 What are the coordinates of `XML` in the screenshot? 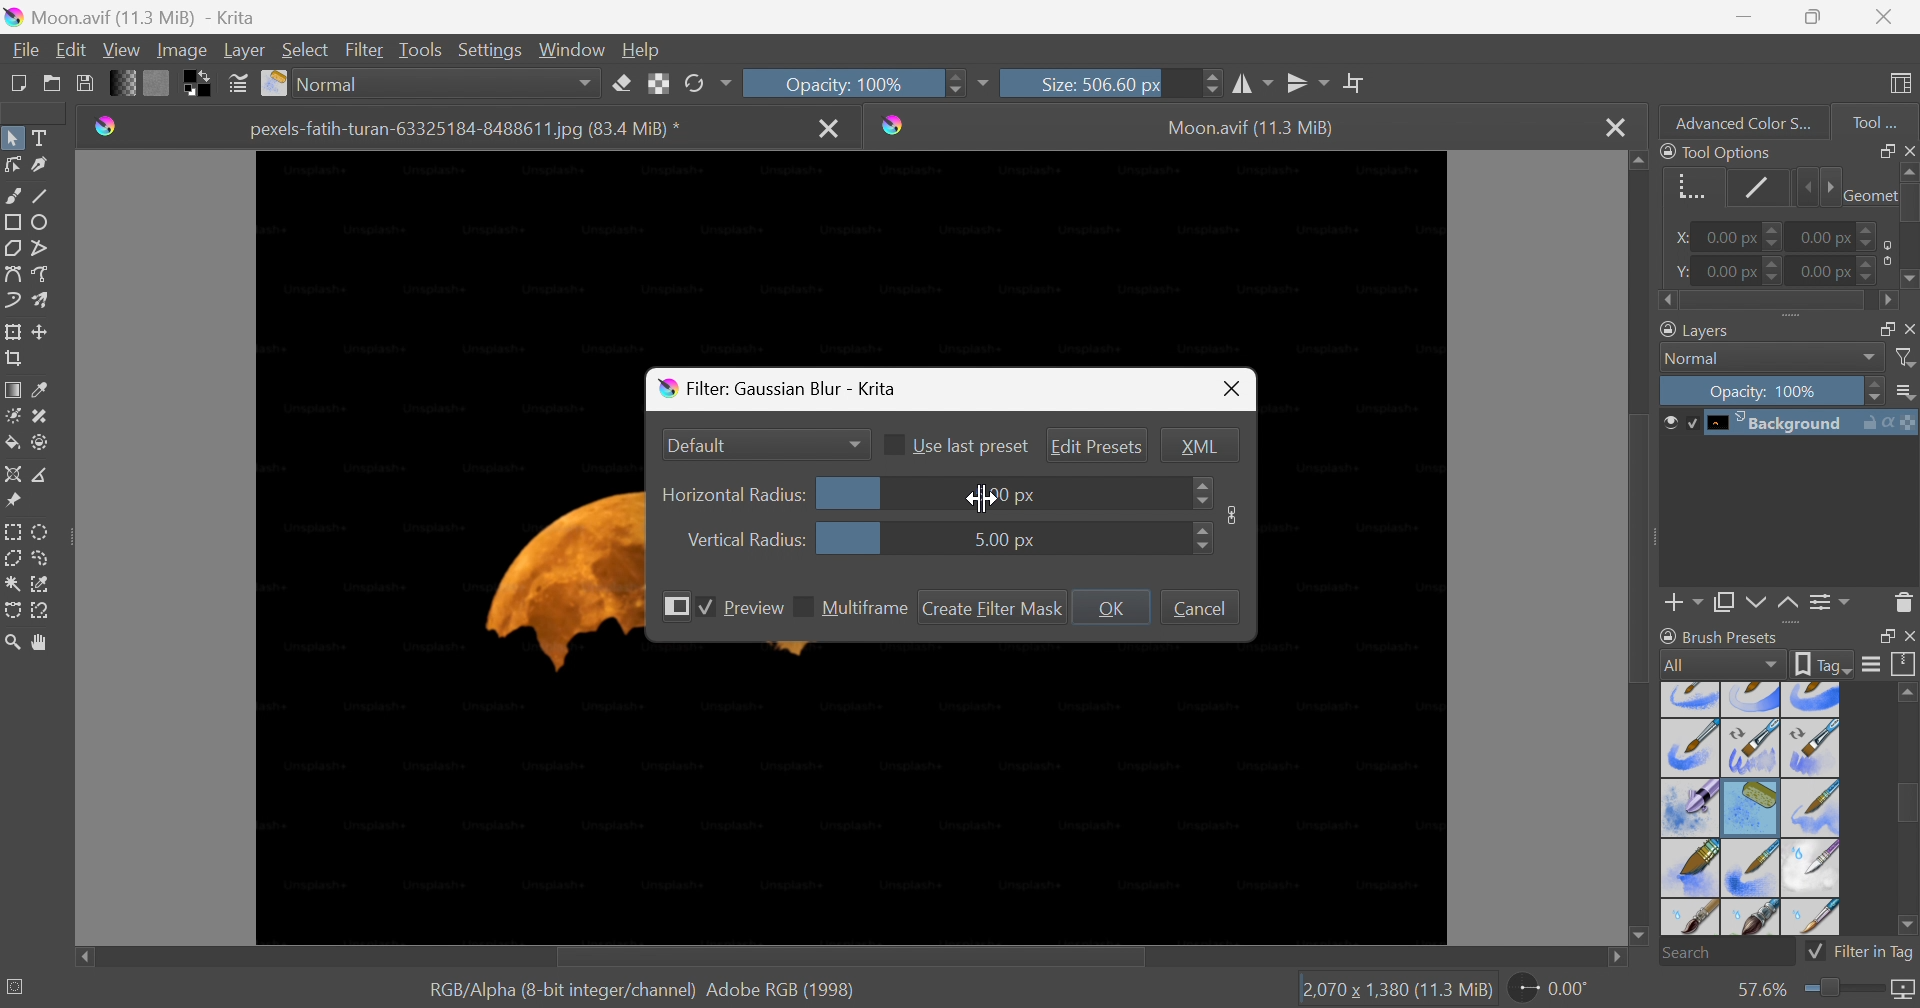 It's located at (1199, 445).